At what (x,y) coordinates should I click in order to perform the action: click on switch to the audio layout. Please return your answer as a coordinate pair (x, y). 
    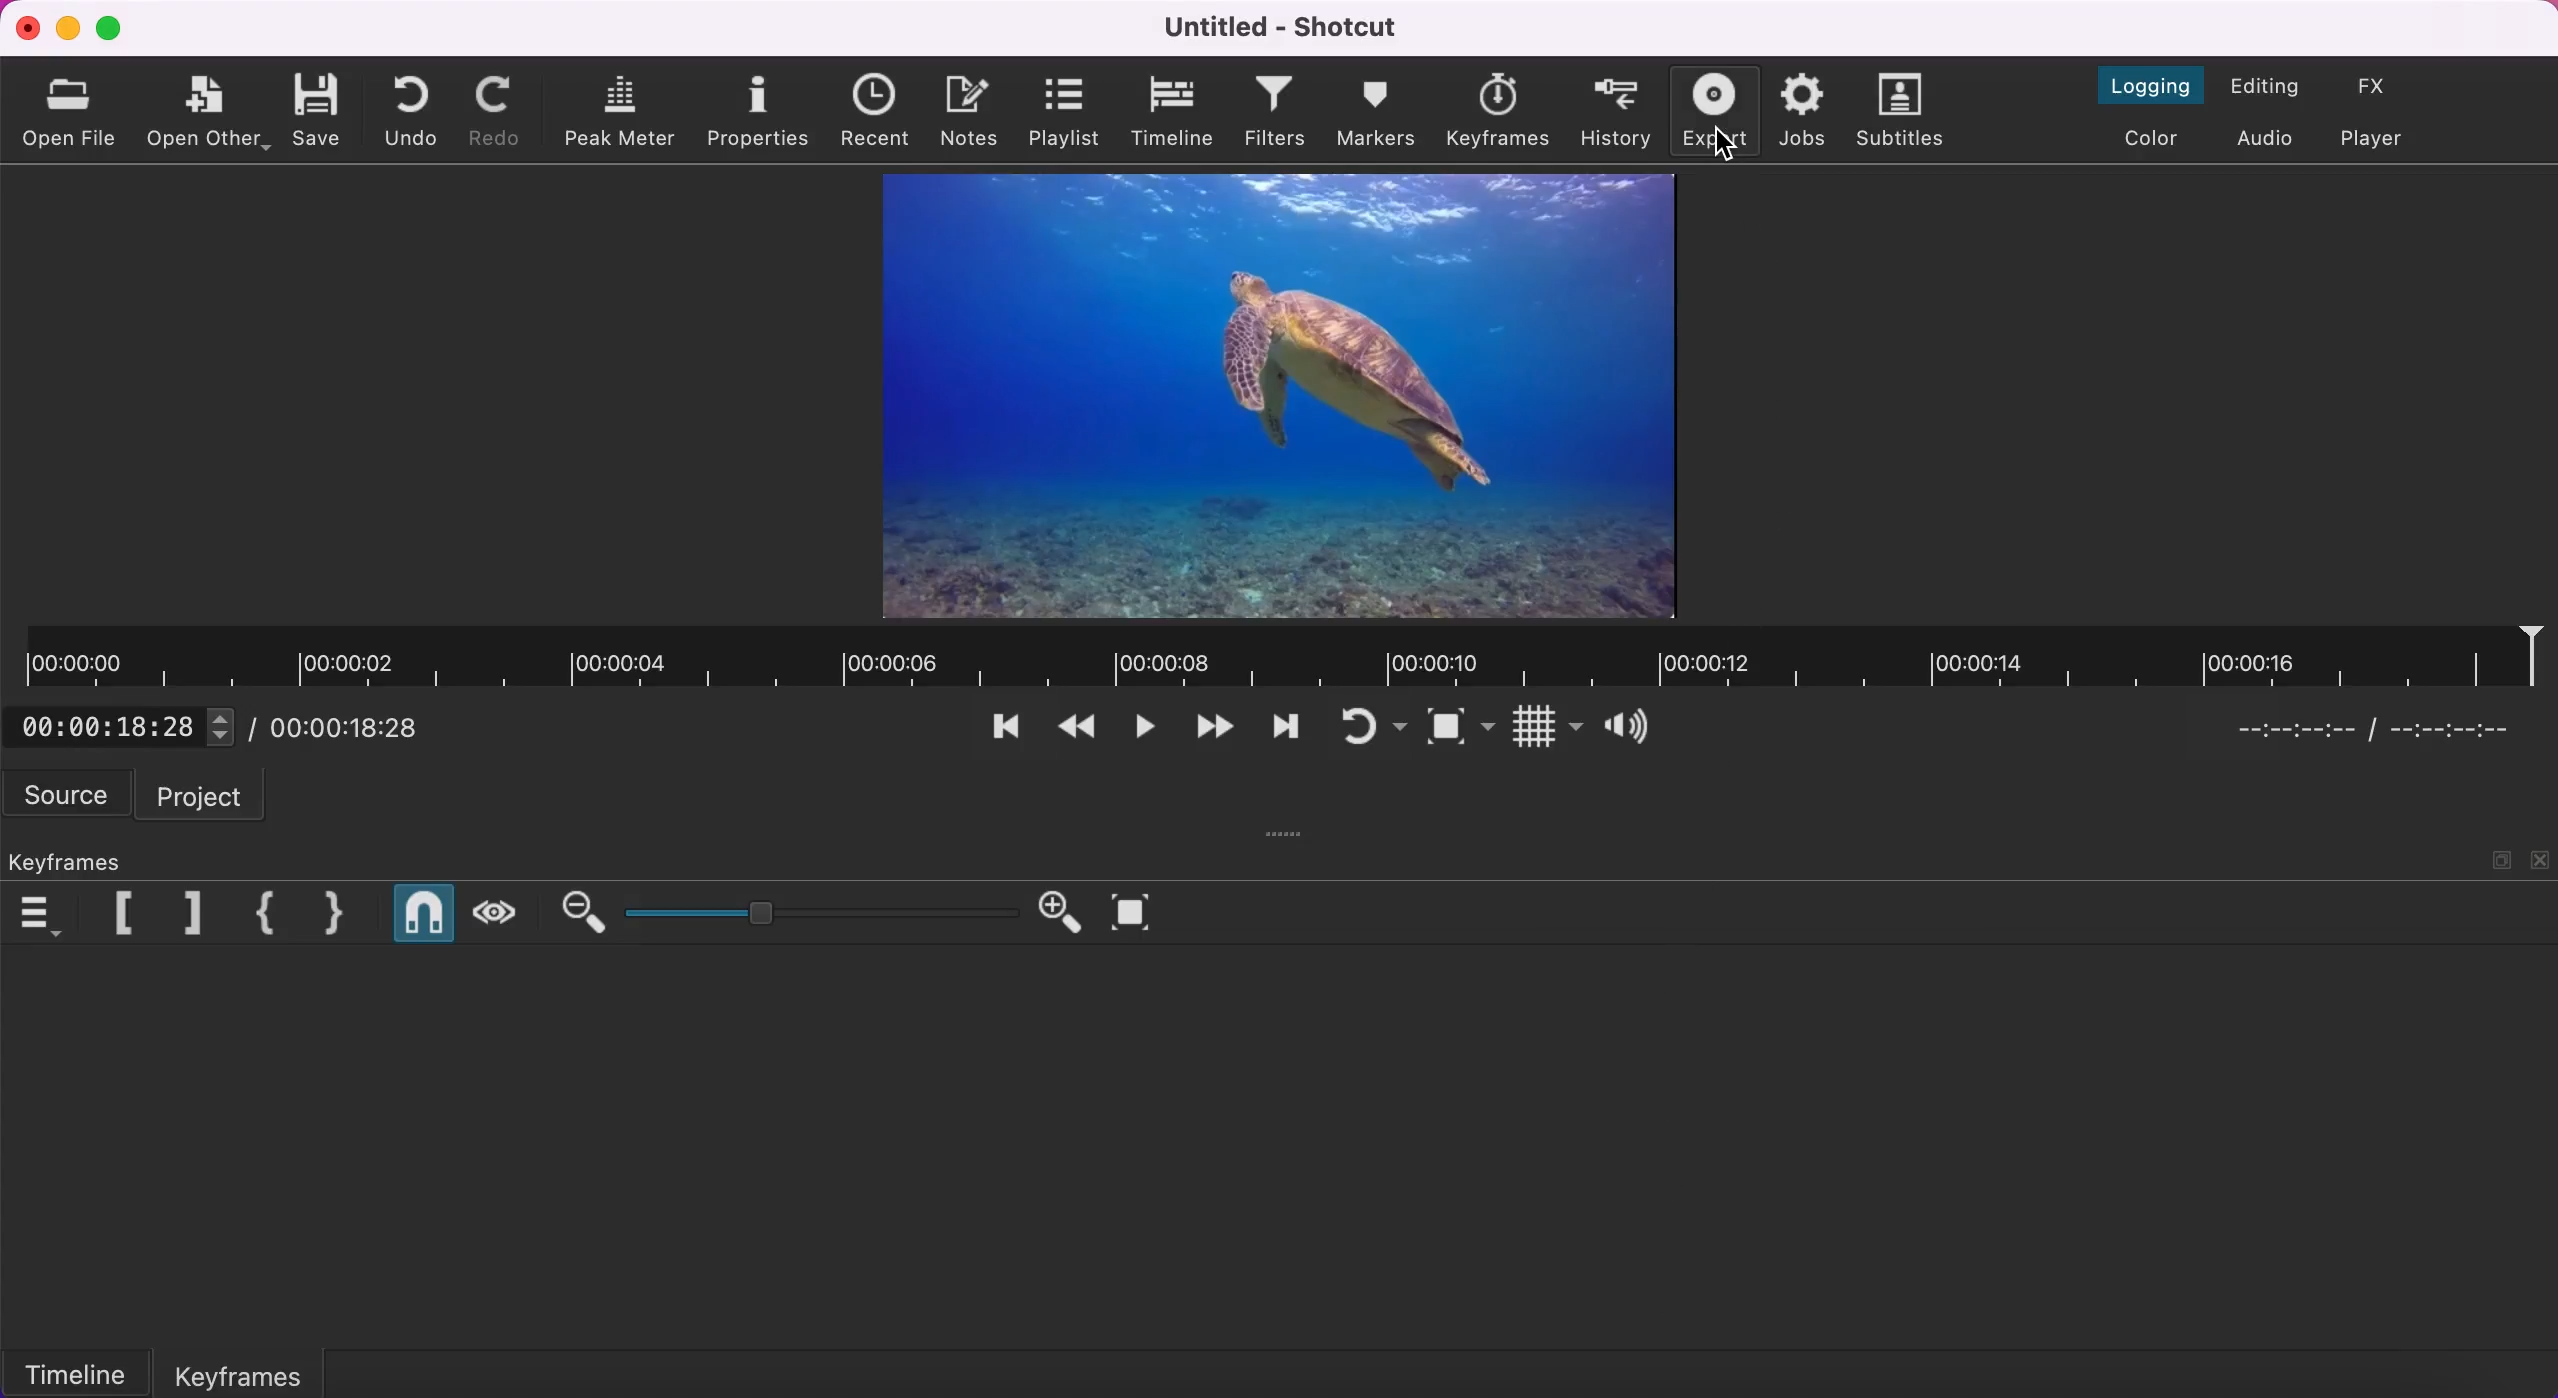
    Looking at the image, I should click on (2265, 140).